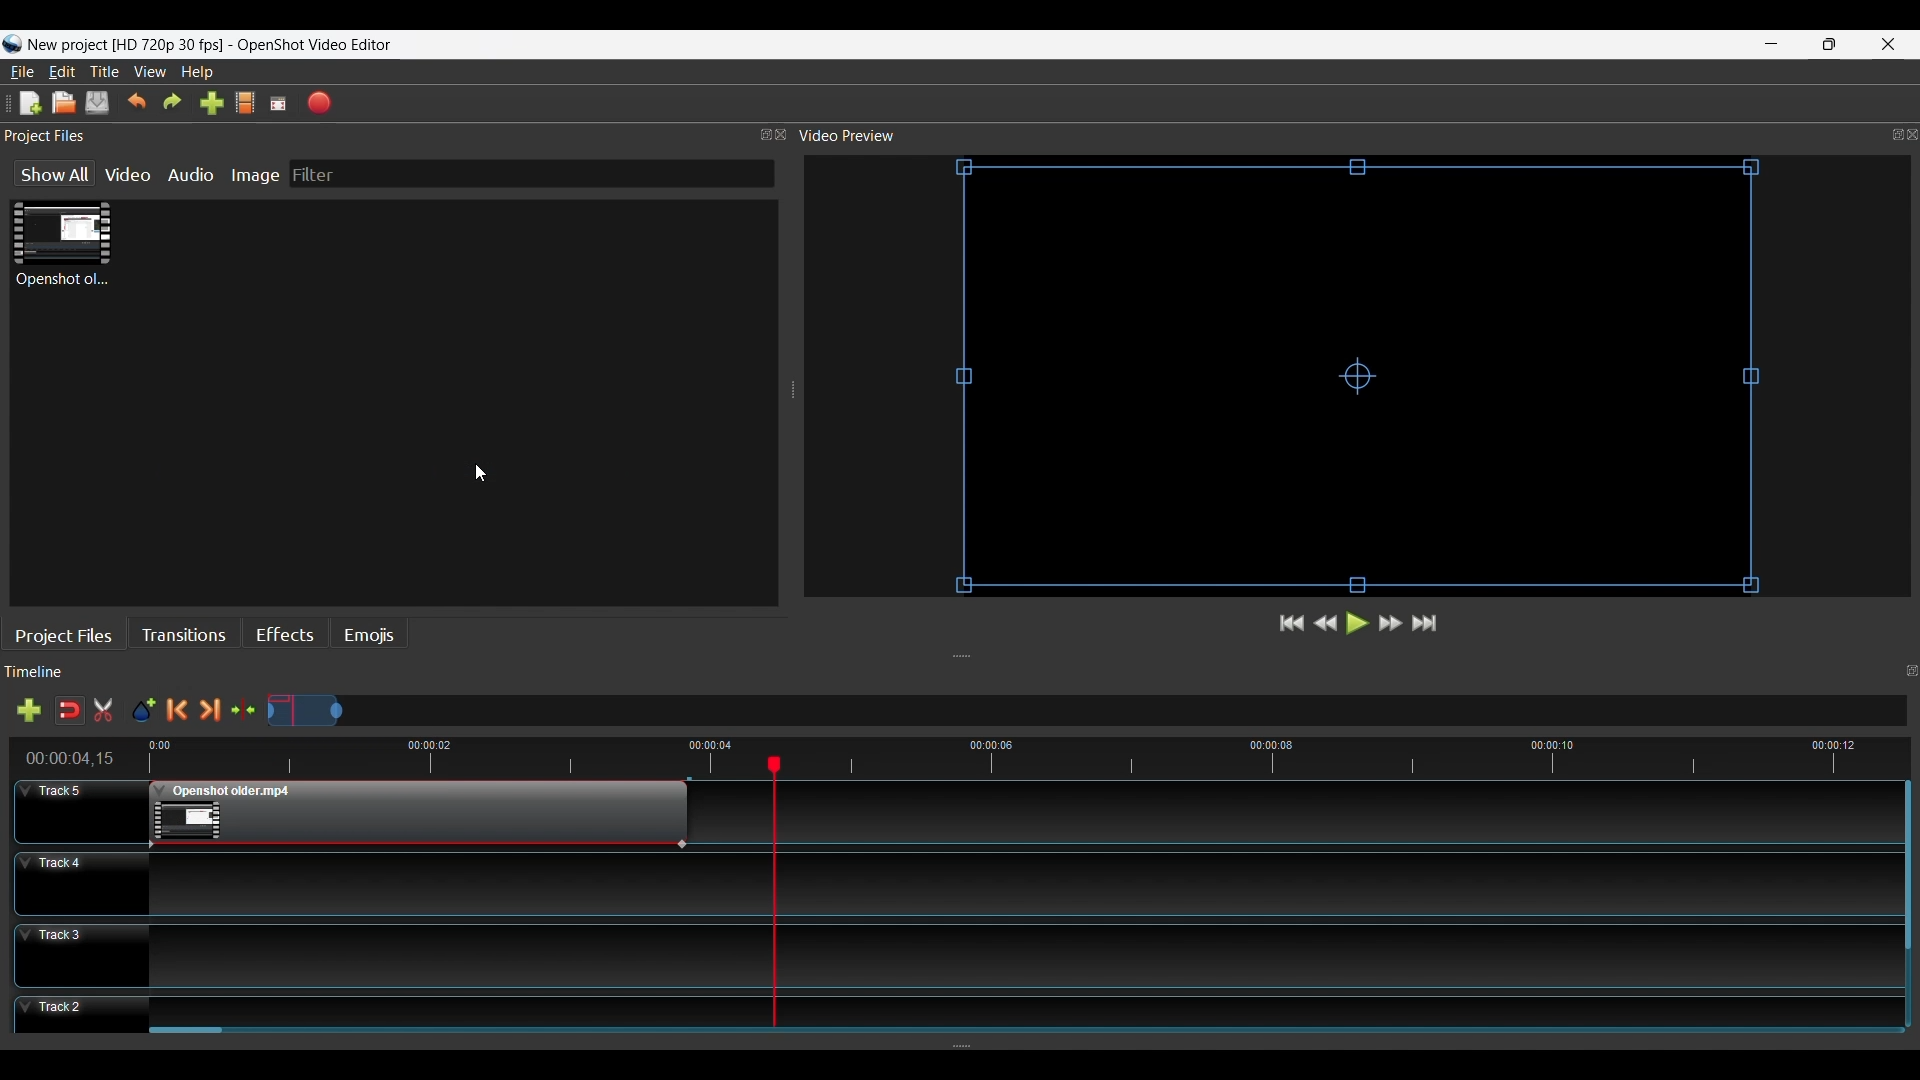 The image size is (1920, 1080). Describe the element at coordinates (1357, 136) in the screenshot. I see `Video Preview` at that location.